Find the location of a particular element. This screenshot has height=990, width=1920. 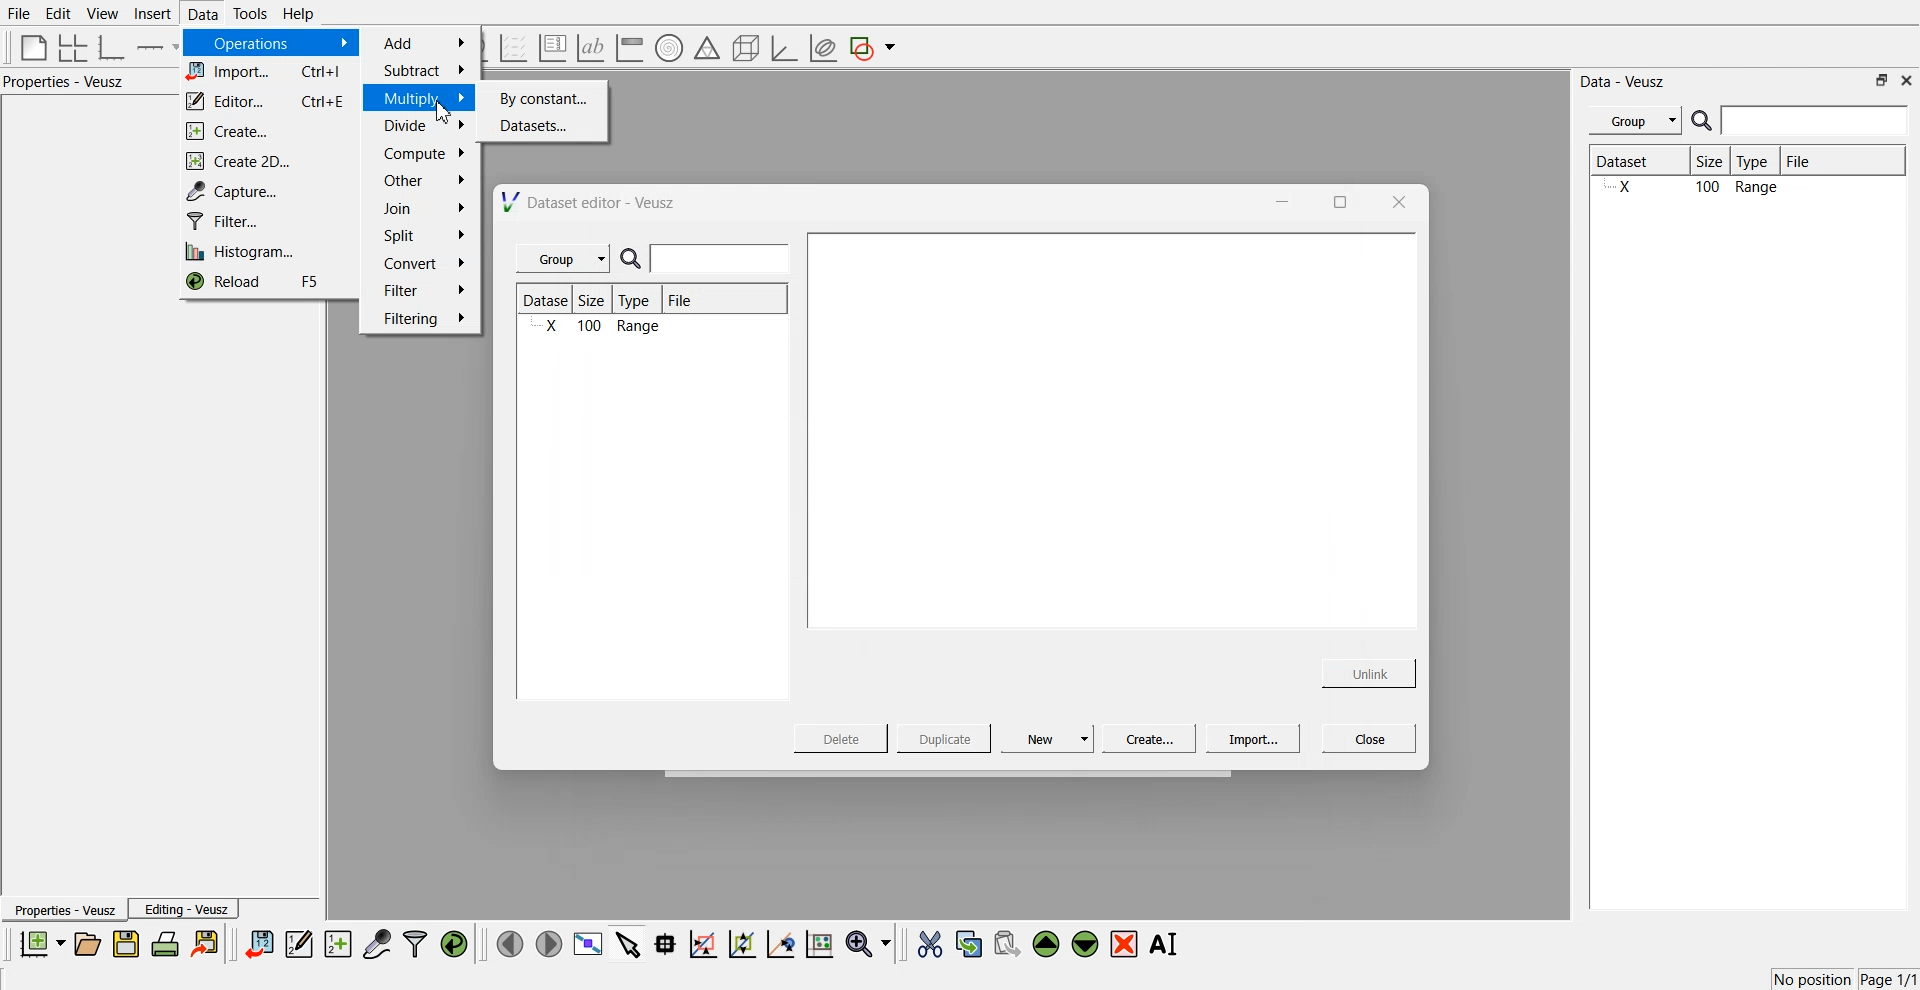

File is located at coordinates (682, 303).